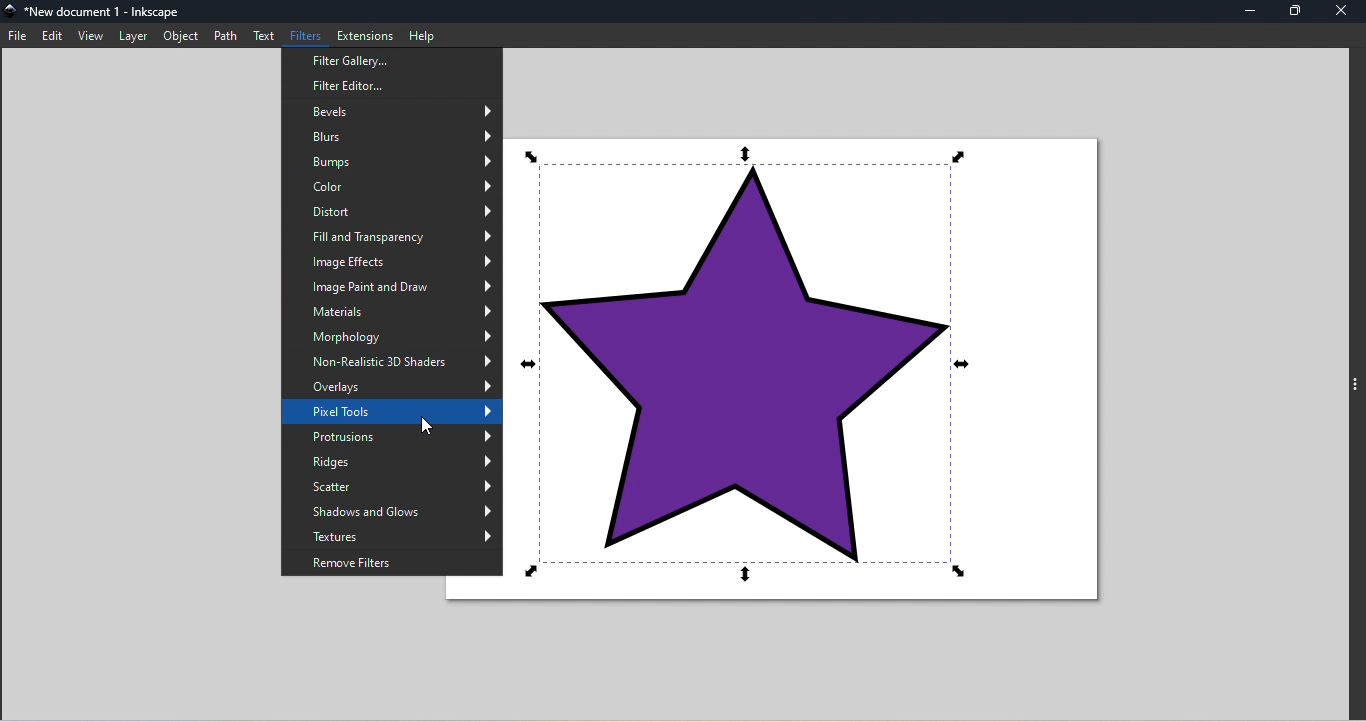 Image resolution: width=1366 pixels, height=722 pixels. What do you see at coordinates (426, 427) in the screenshot?
I see `cursor` at bounding box center [426, 427].